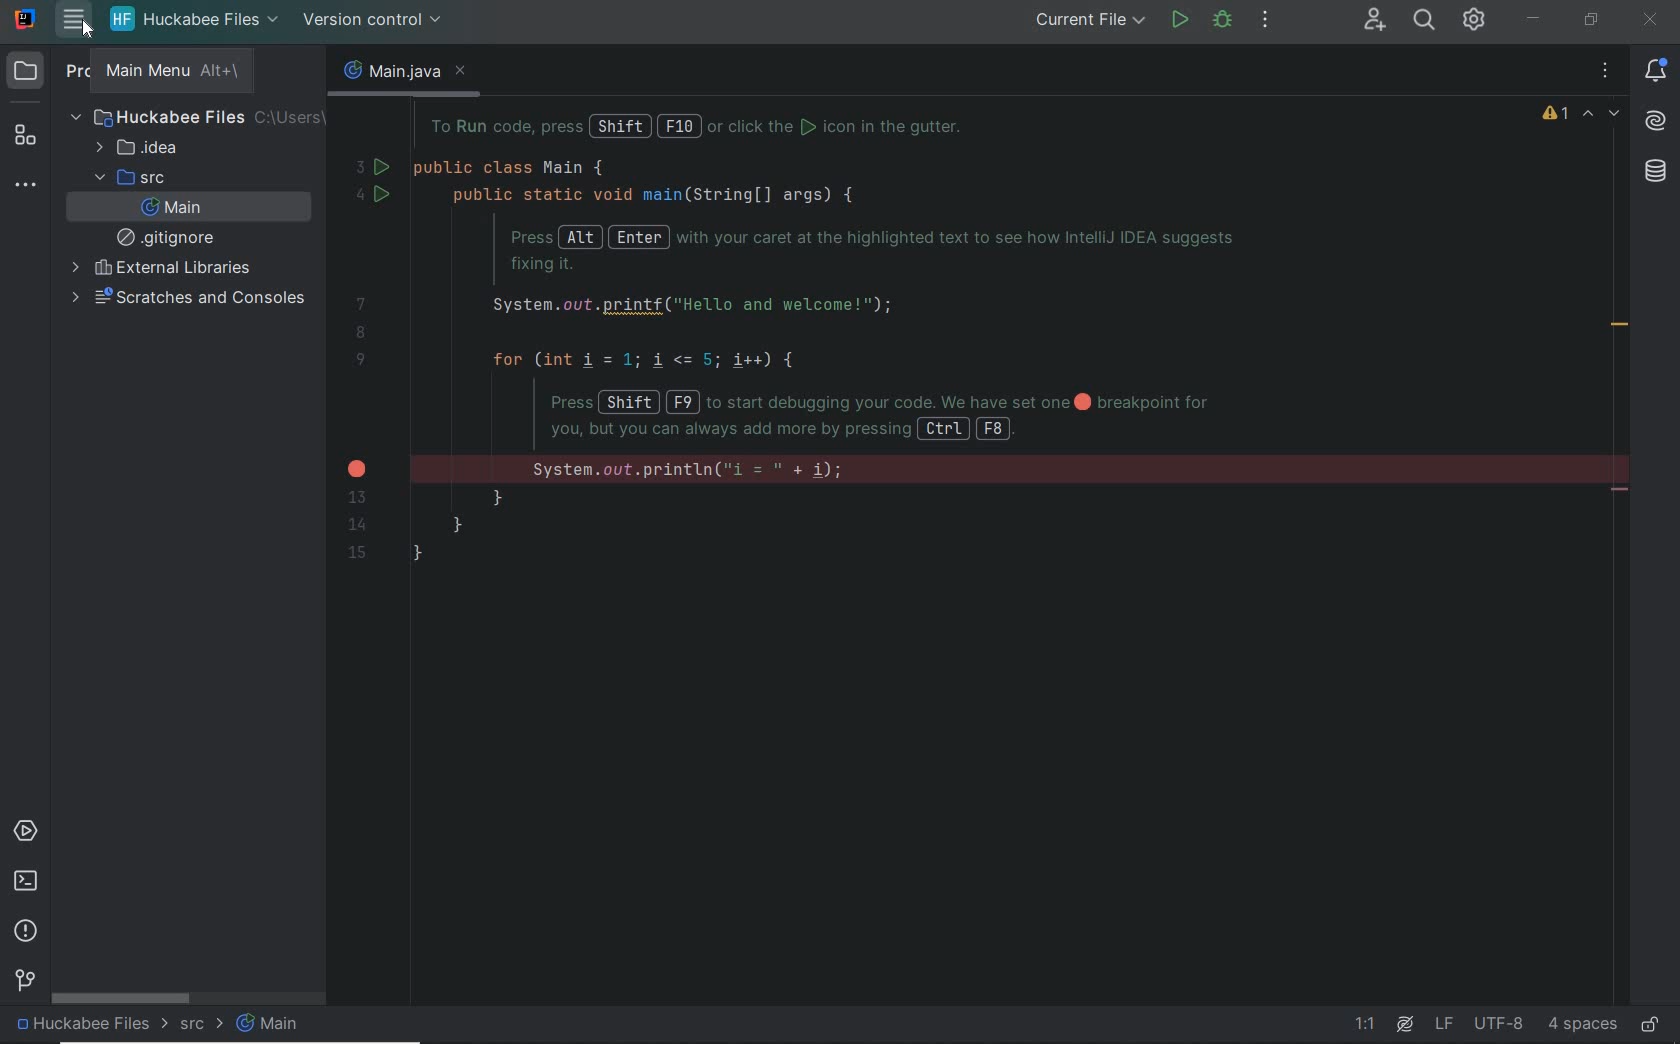  I want to click on gitignore, so click(170, 237).